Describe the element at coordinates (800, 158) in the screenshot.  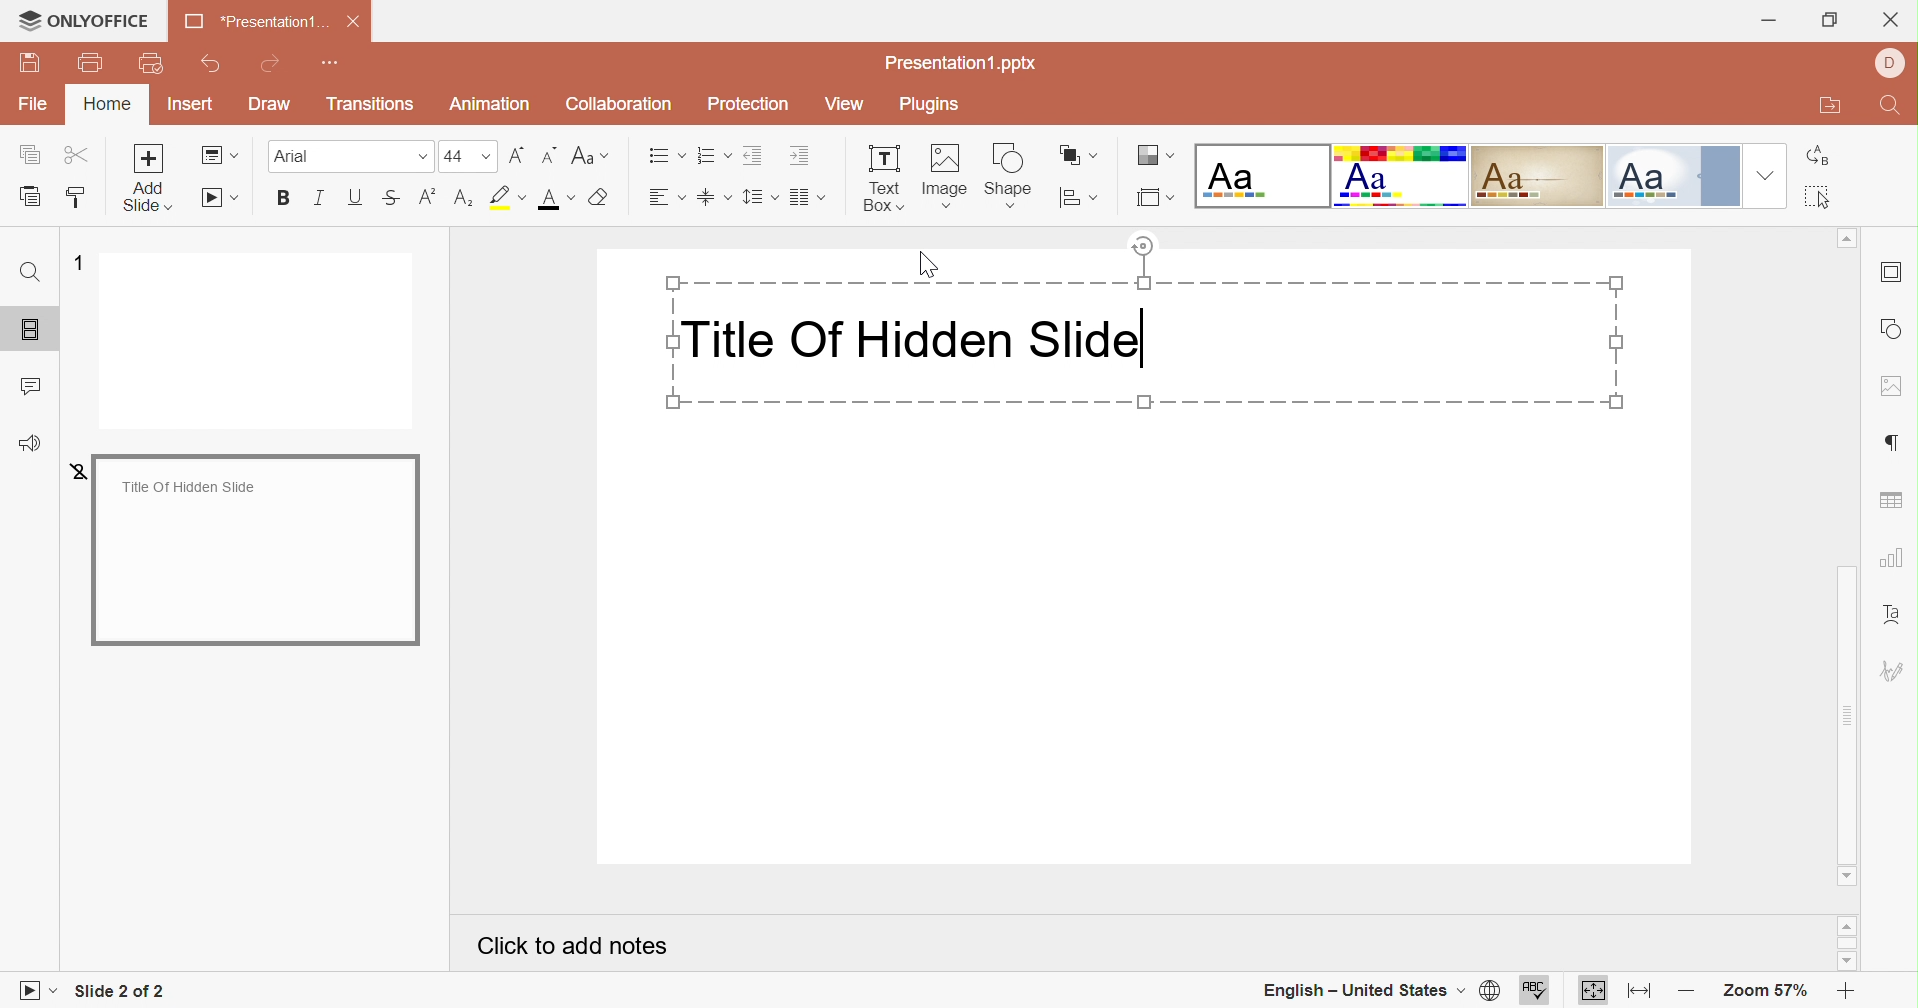
I see `Increase indent` at that location.